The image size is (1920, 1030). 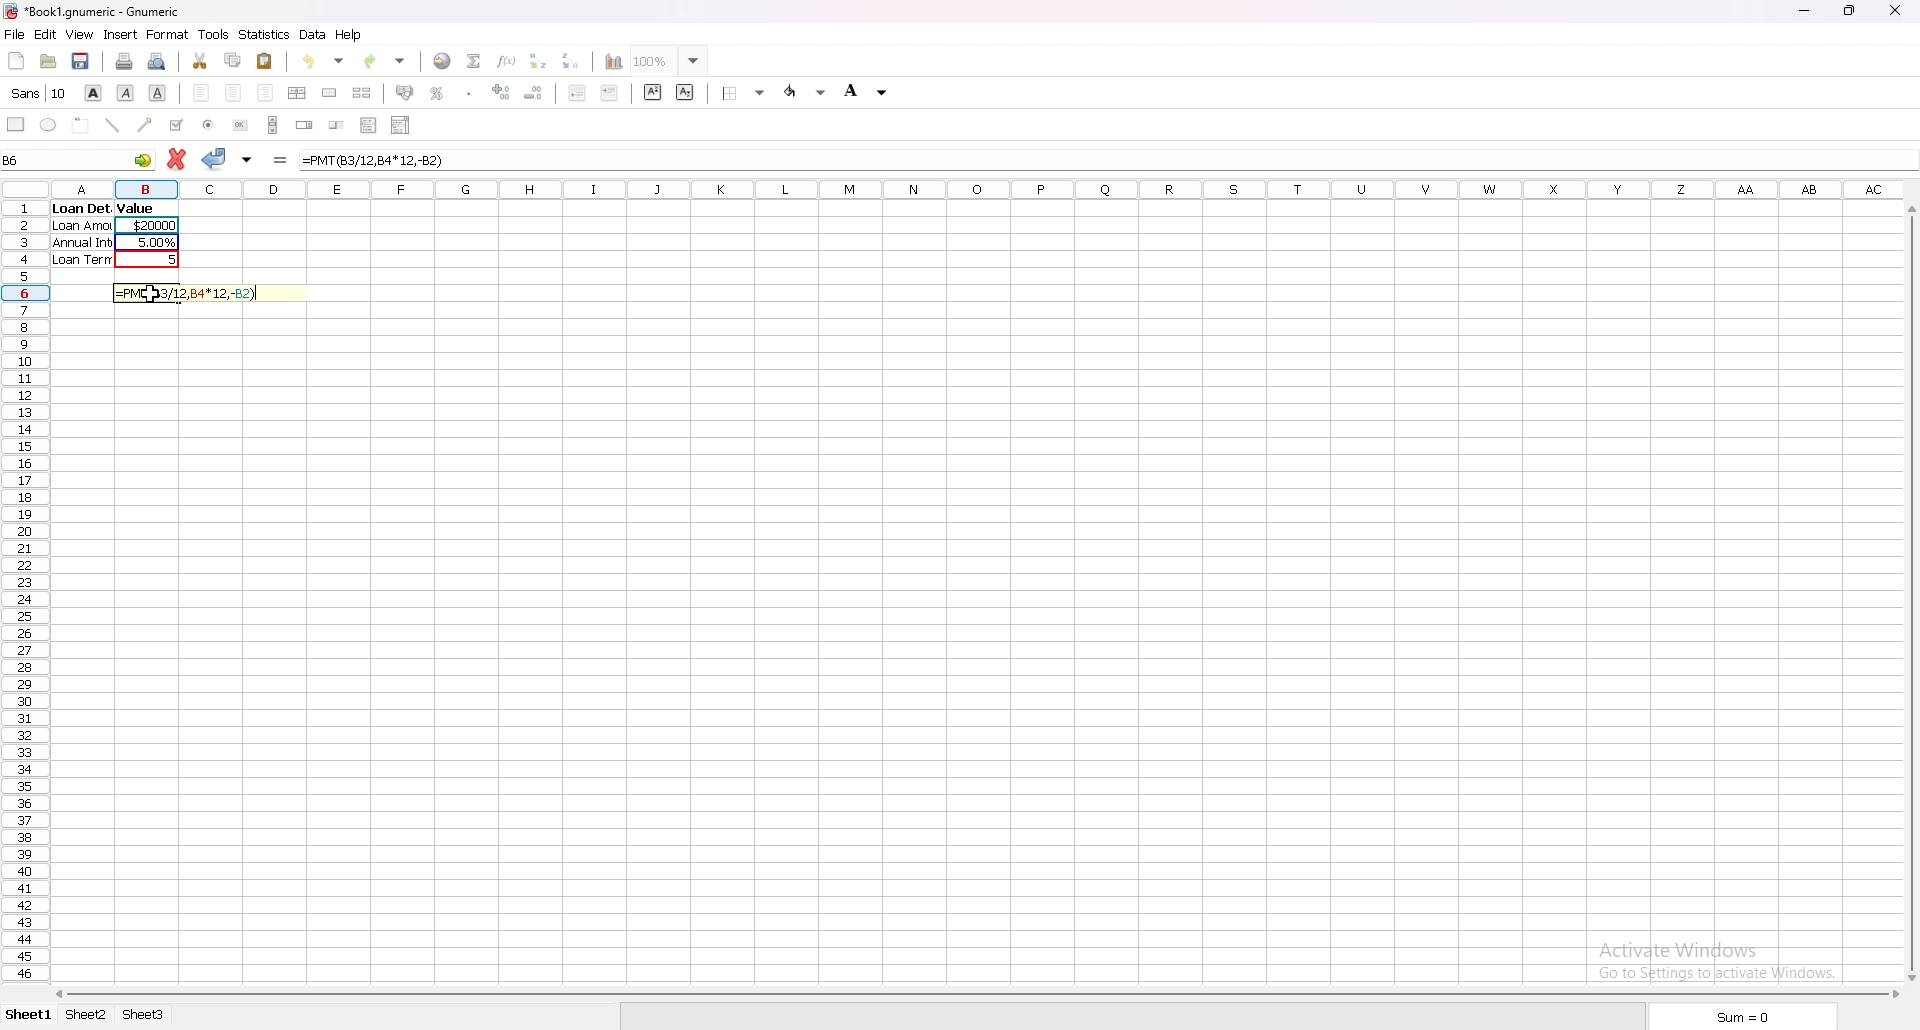 What do you see at coordinates (81, 34) in the screenshot?
I see `view` at bounding box center [81, 34].